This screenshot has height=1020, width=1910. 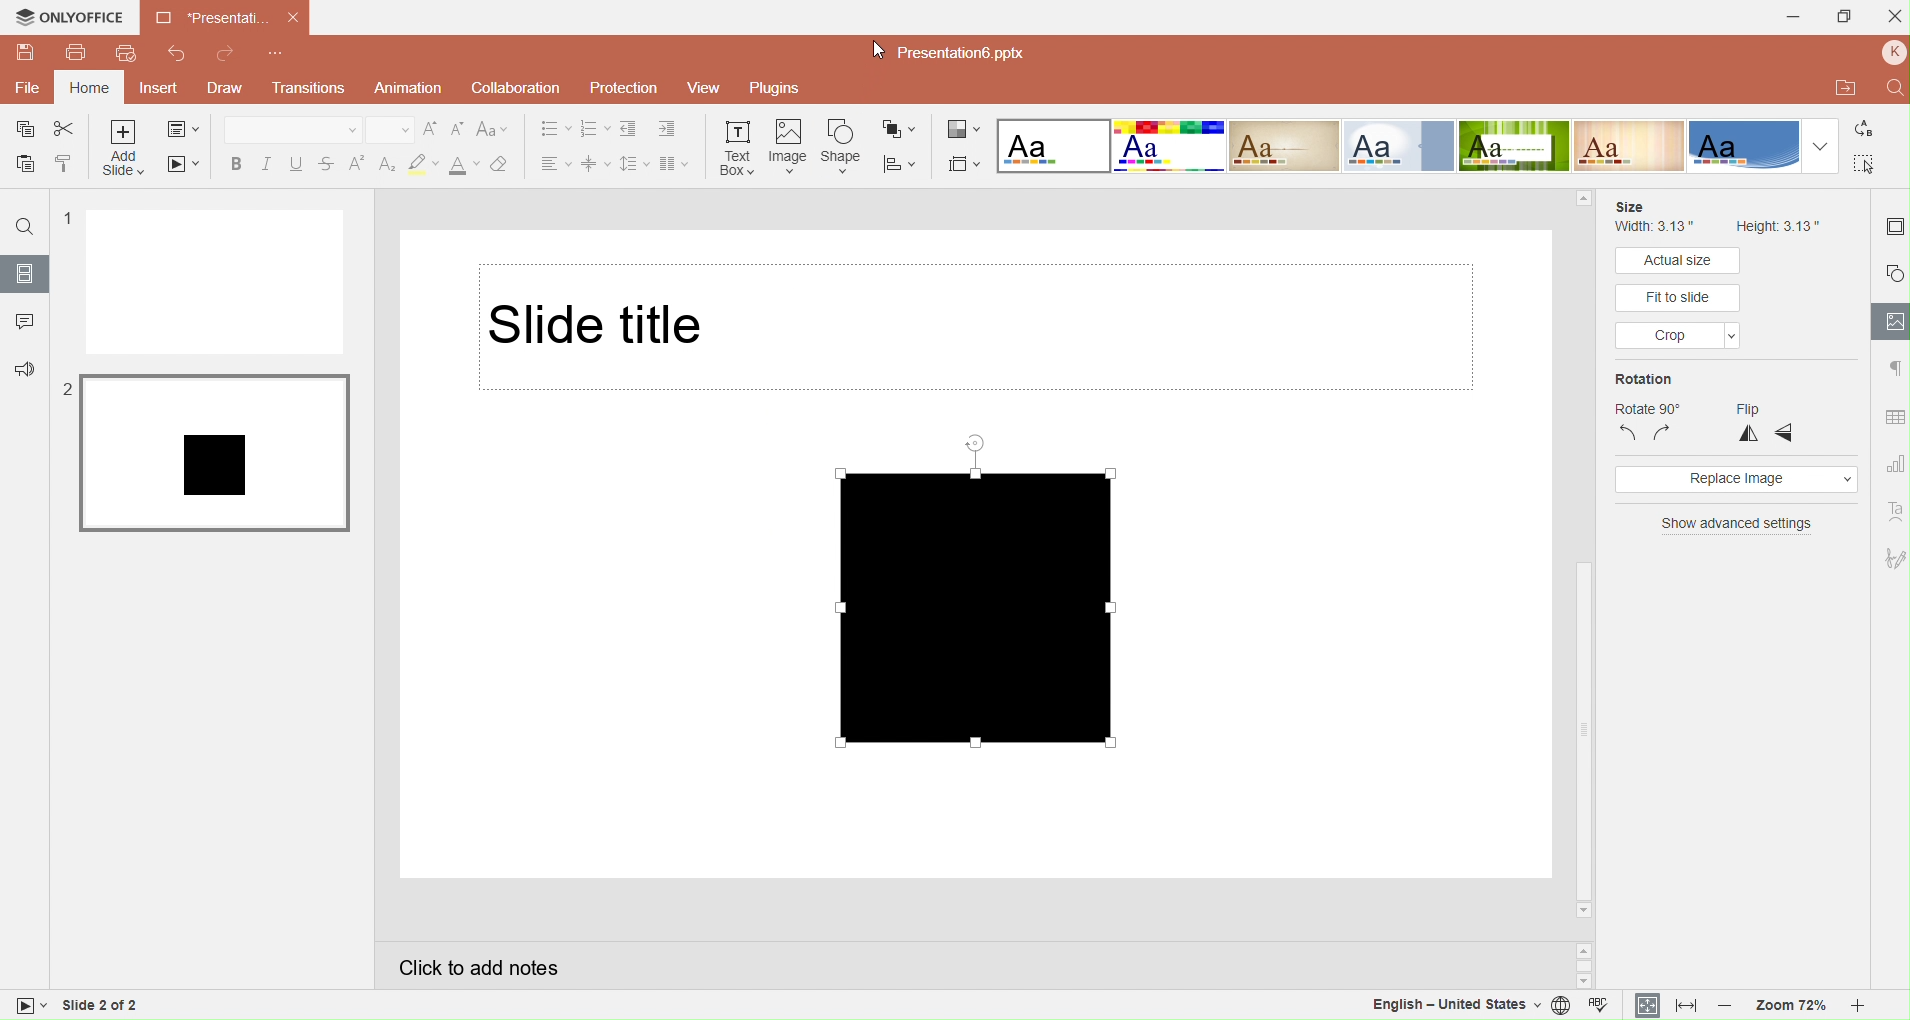 I want to click on Find, so click(x=23, y=227).